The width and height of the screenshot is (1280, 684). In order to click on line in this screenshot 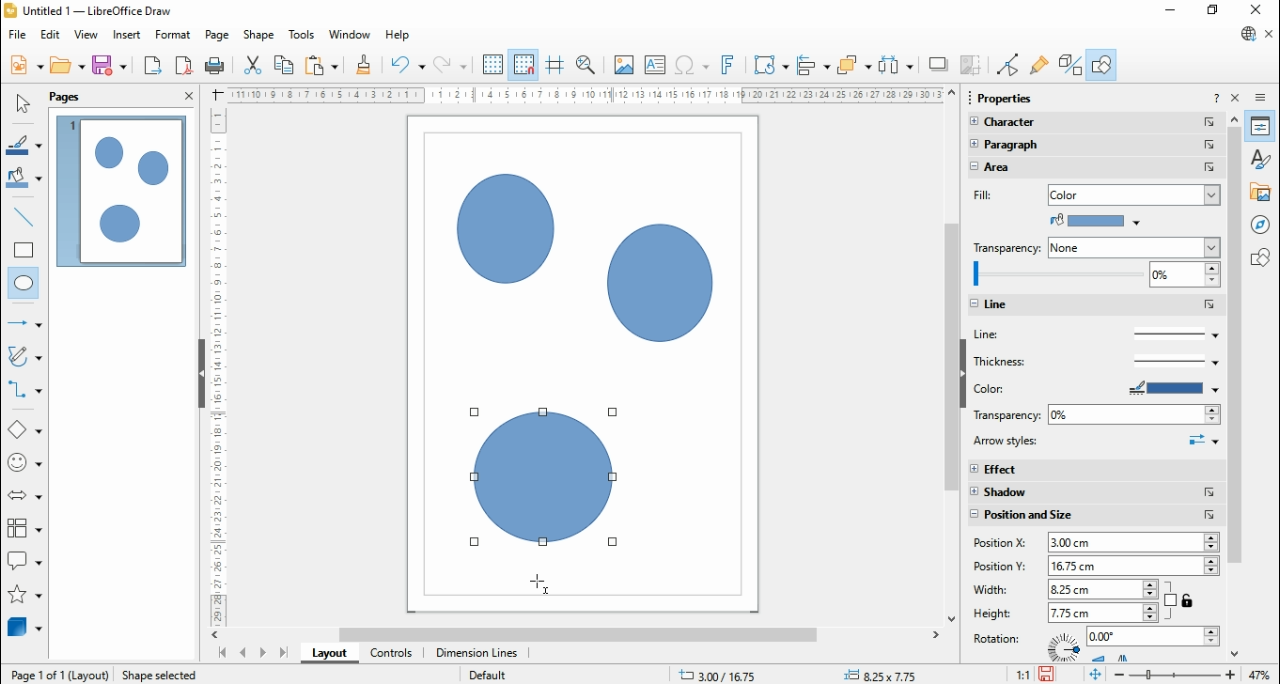, I will do `click(1093, 334)`.